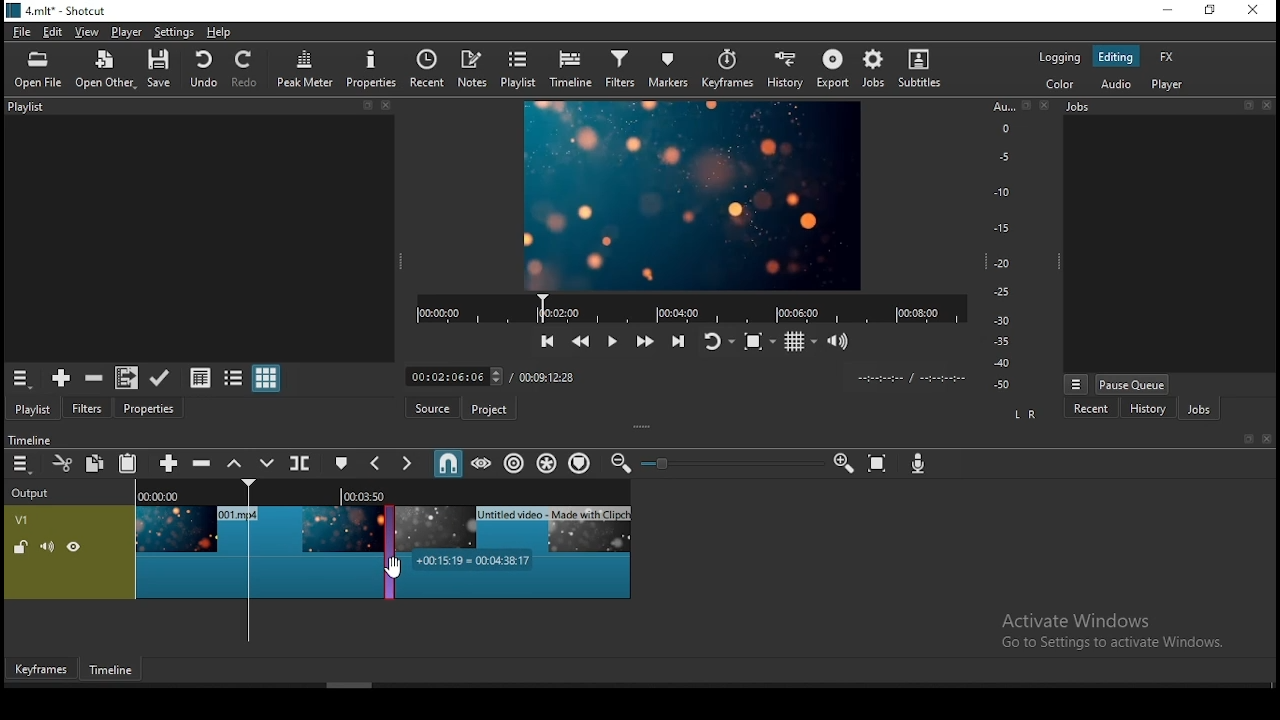 The height and width of the screenshot is (720, 1280). What do you see at coordinates (28, 438) in the screenshot?
I see `timeline` at bounding box center [28, 438].